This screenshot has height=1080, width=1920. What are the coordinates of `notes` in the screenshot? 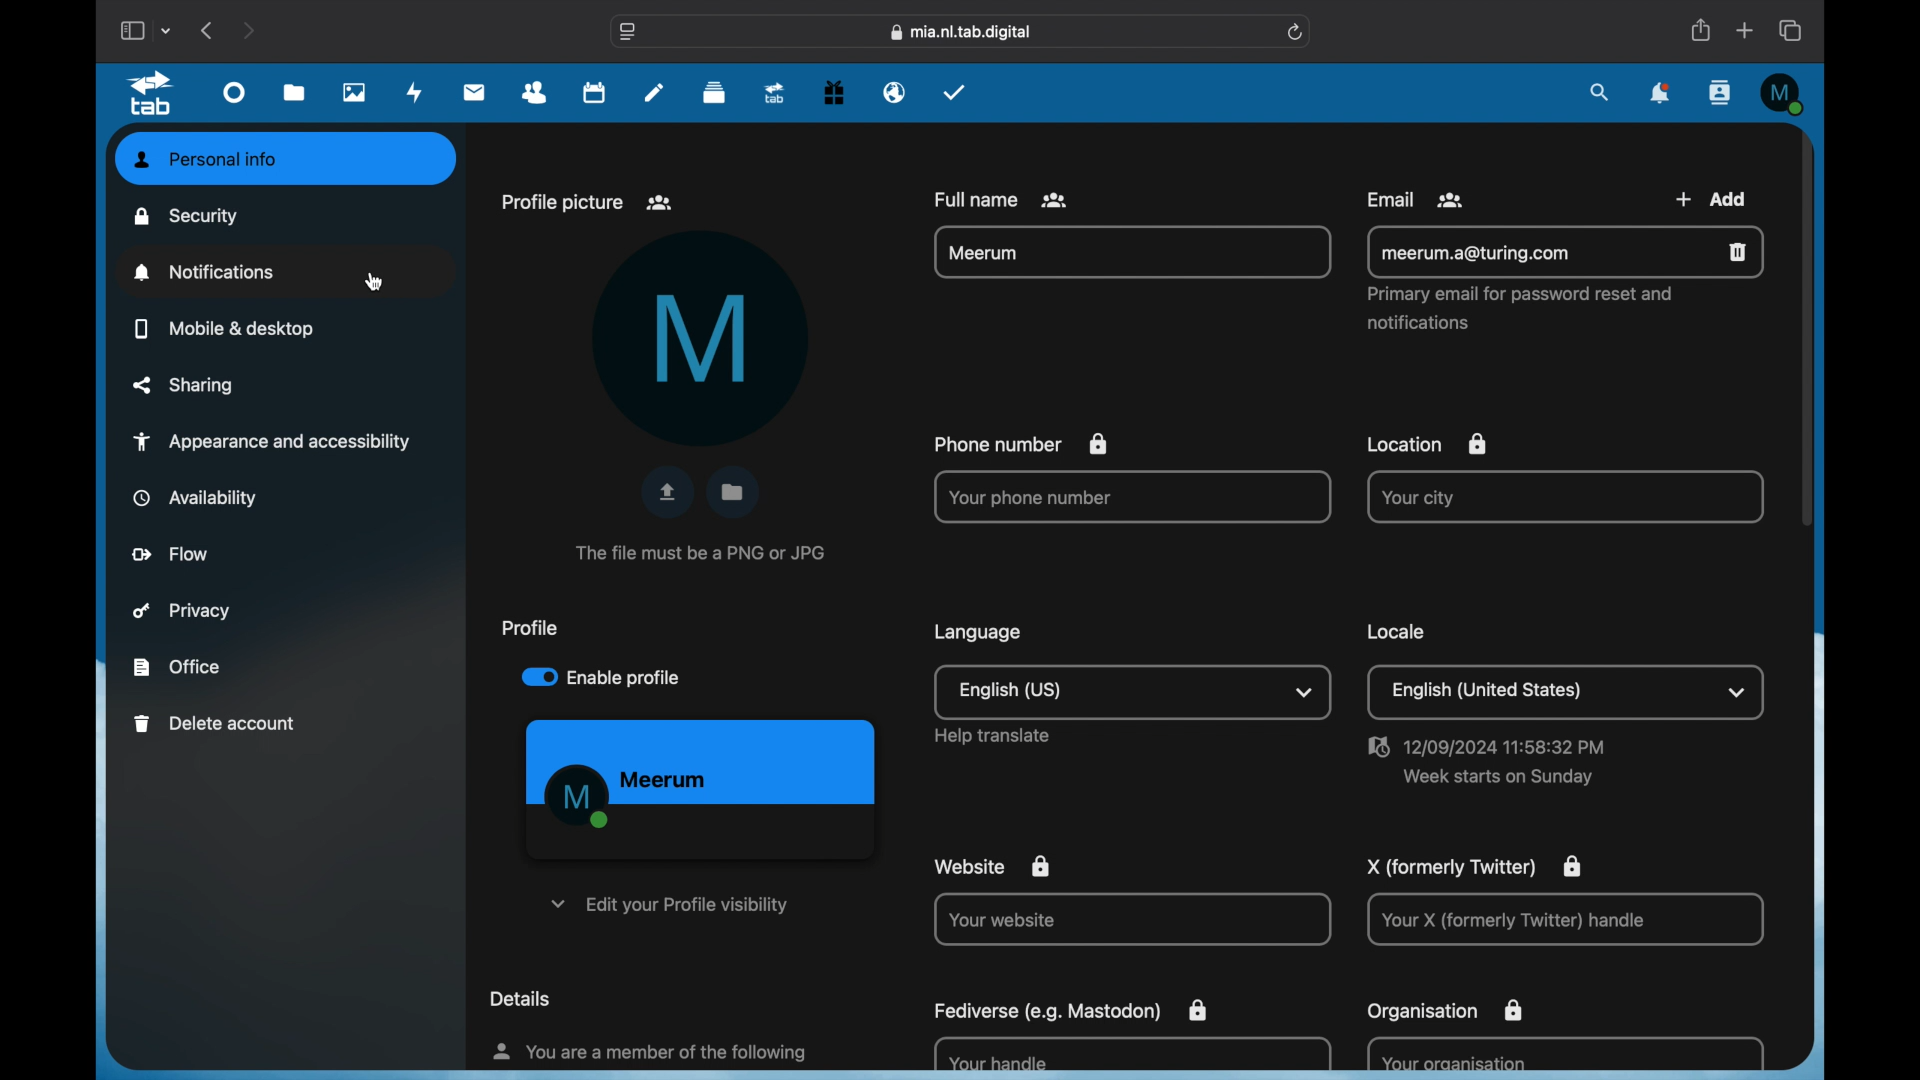 It's located at (654, 91).